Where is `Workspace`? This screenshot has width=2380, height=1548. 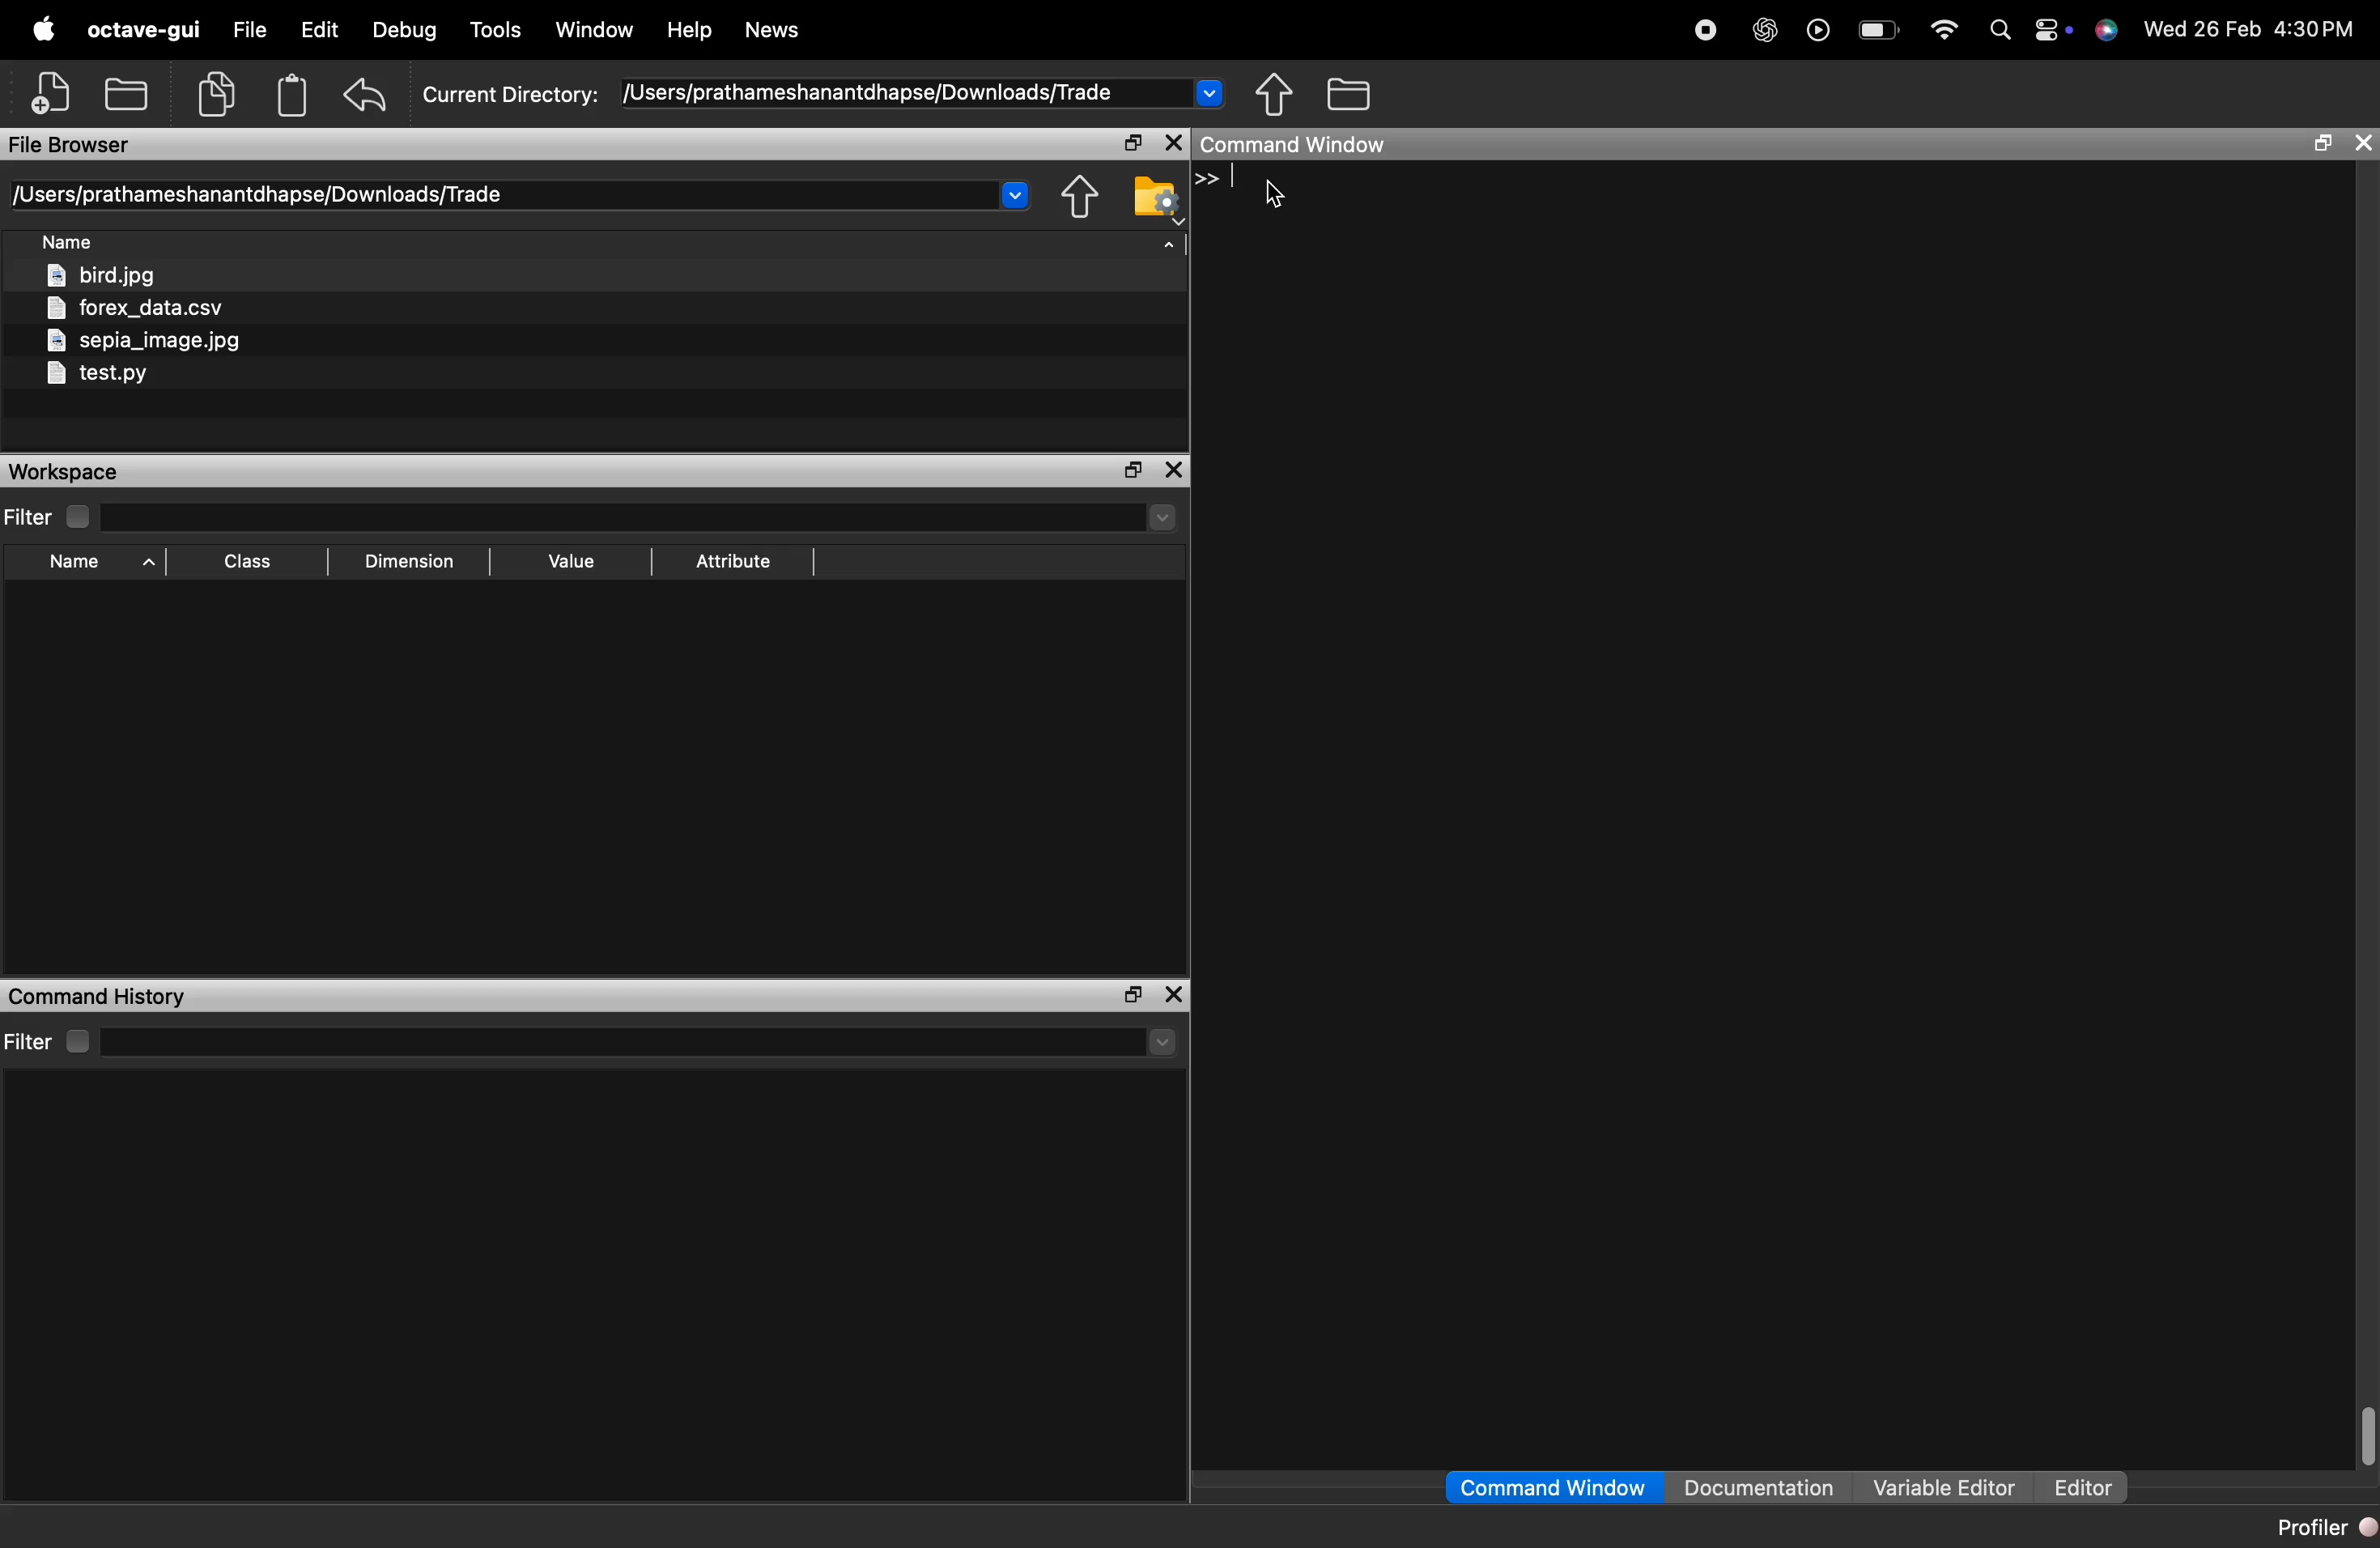
Workspace is located at coordinates (64, 473).